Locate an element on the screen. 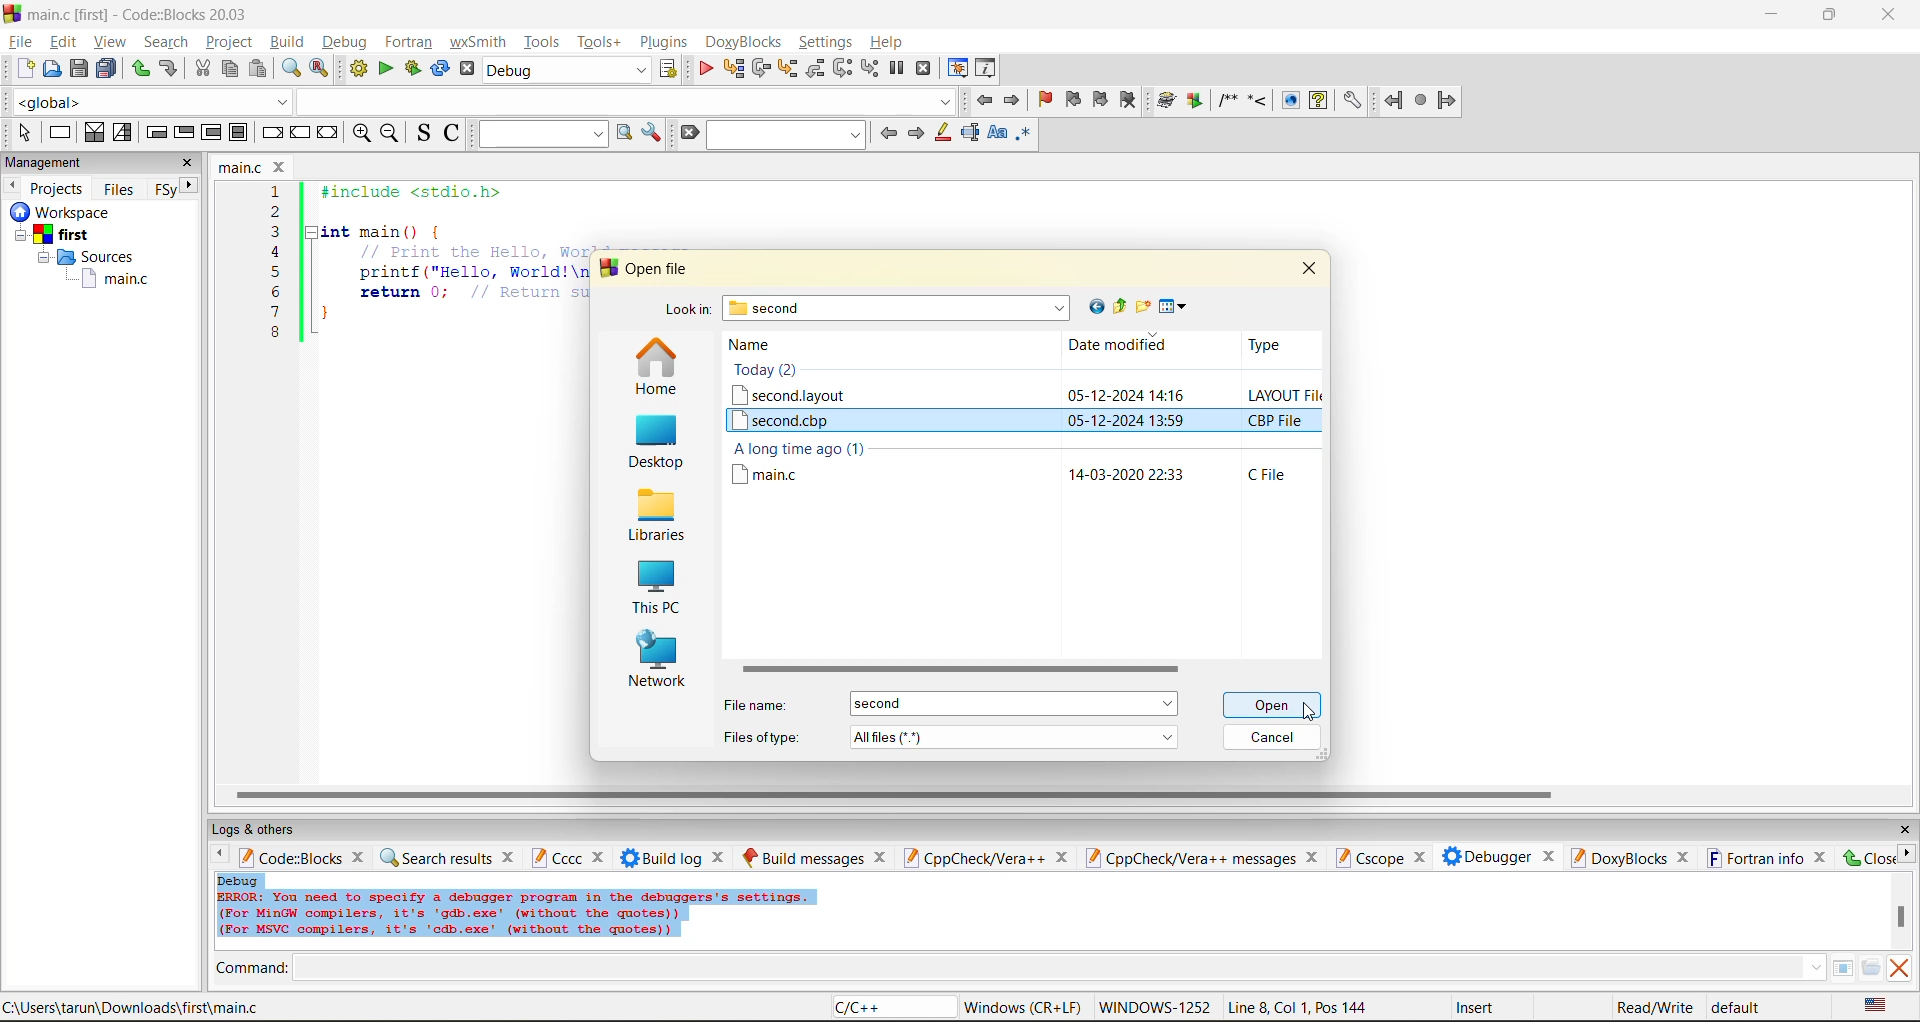 The width and height of the screenshot is (1920, 1022). printf("Hello, World!\n" is located at coordinates (472, 272).